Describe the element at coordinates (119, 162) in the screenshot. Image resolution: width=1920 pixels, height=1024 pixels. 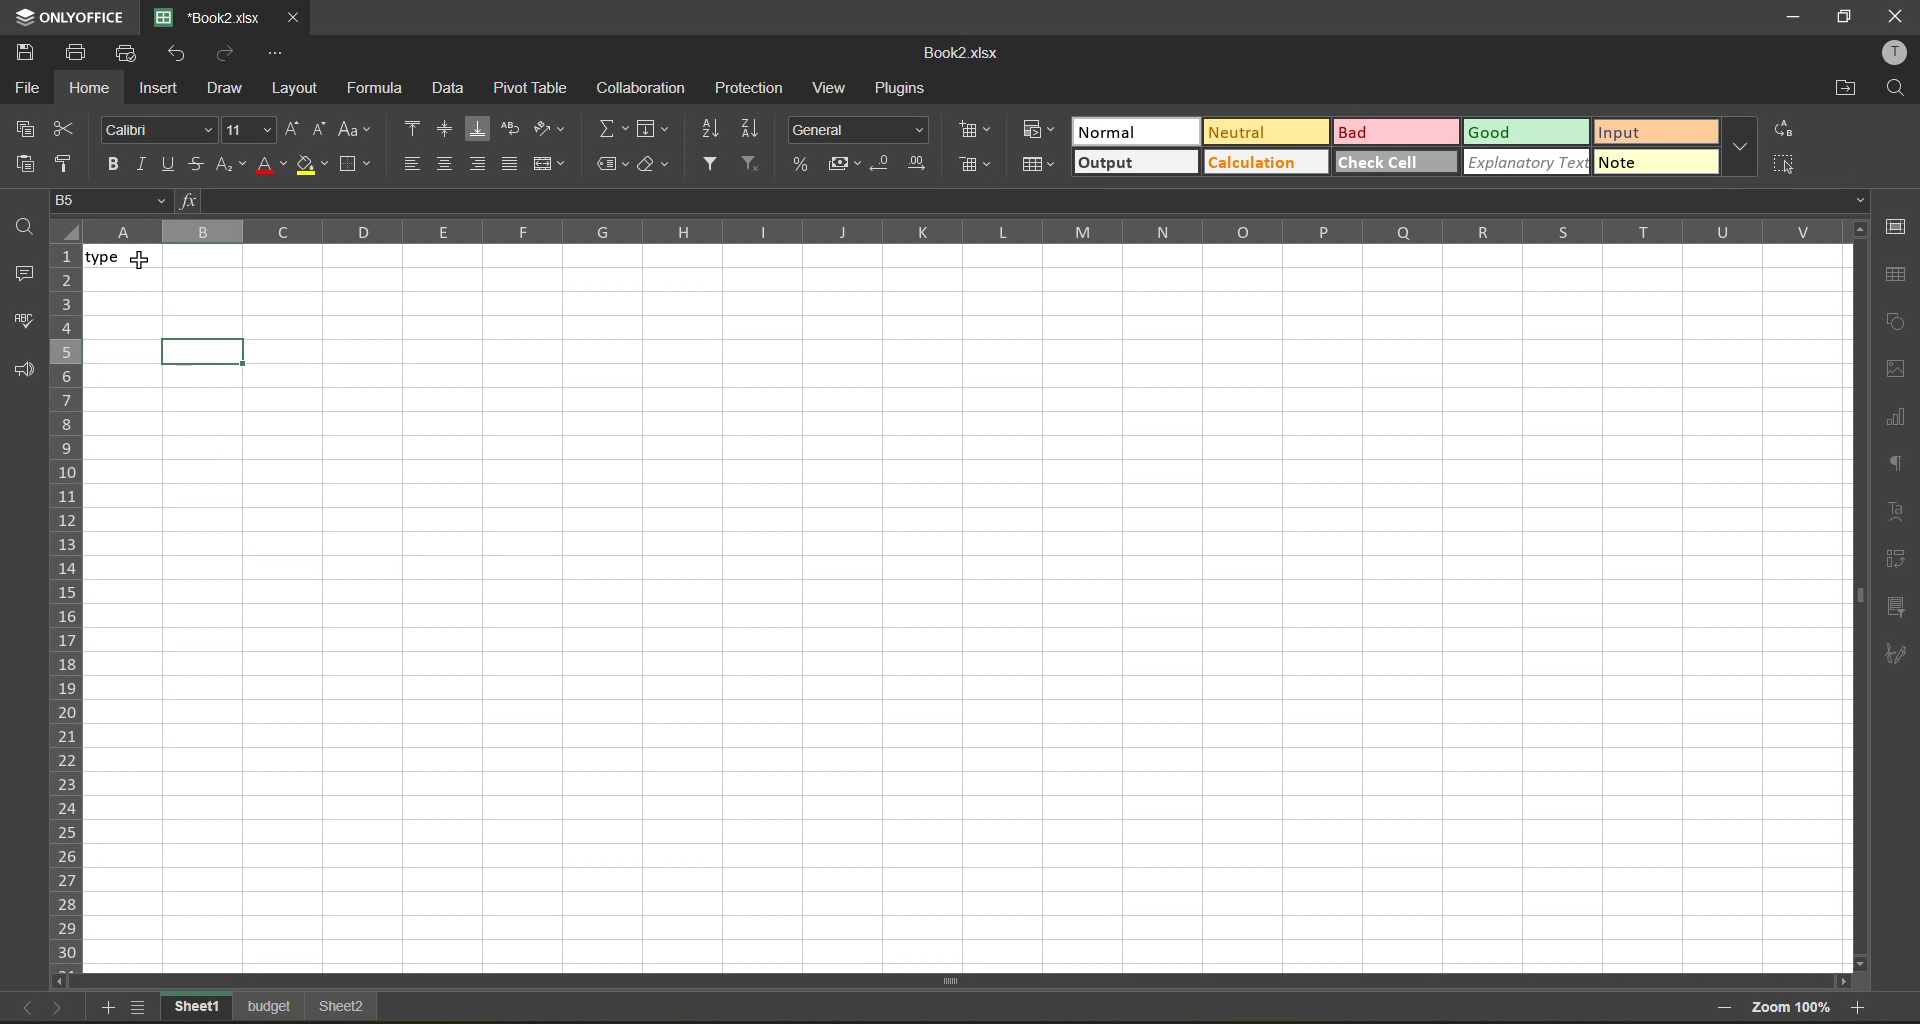
I see `bold` at that location.